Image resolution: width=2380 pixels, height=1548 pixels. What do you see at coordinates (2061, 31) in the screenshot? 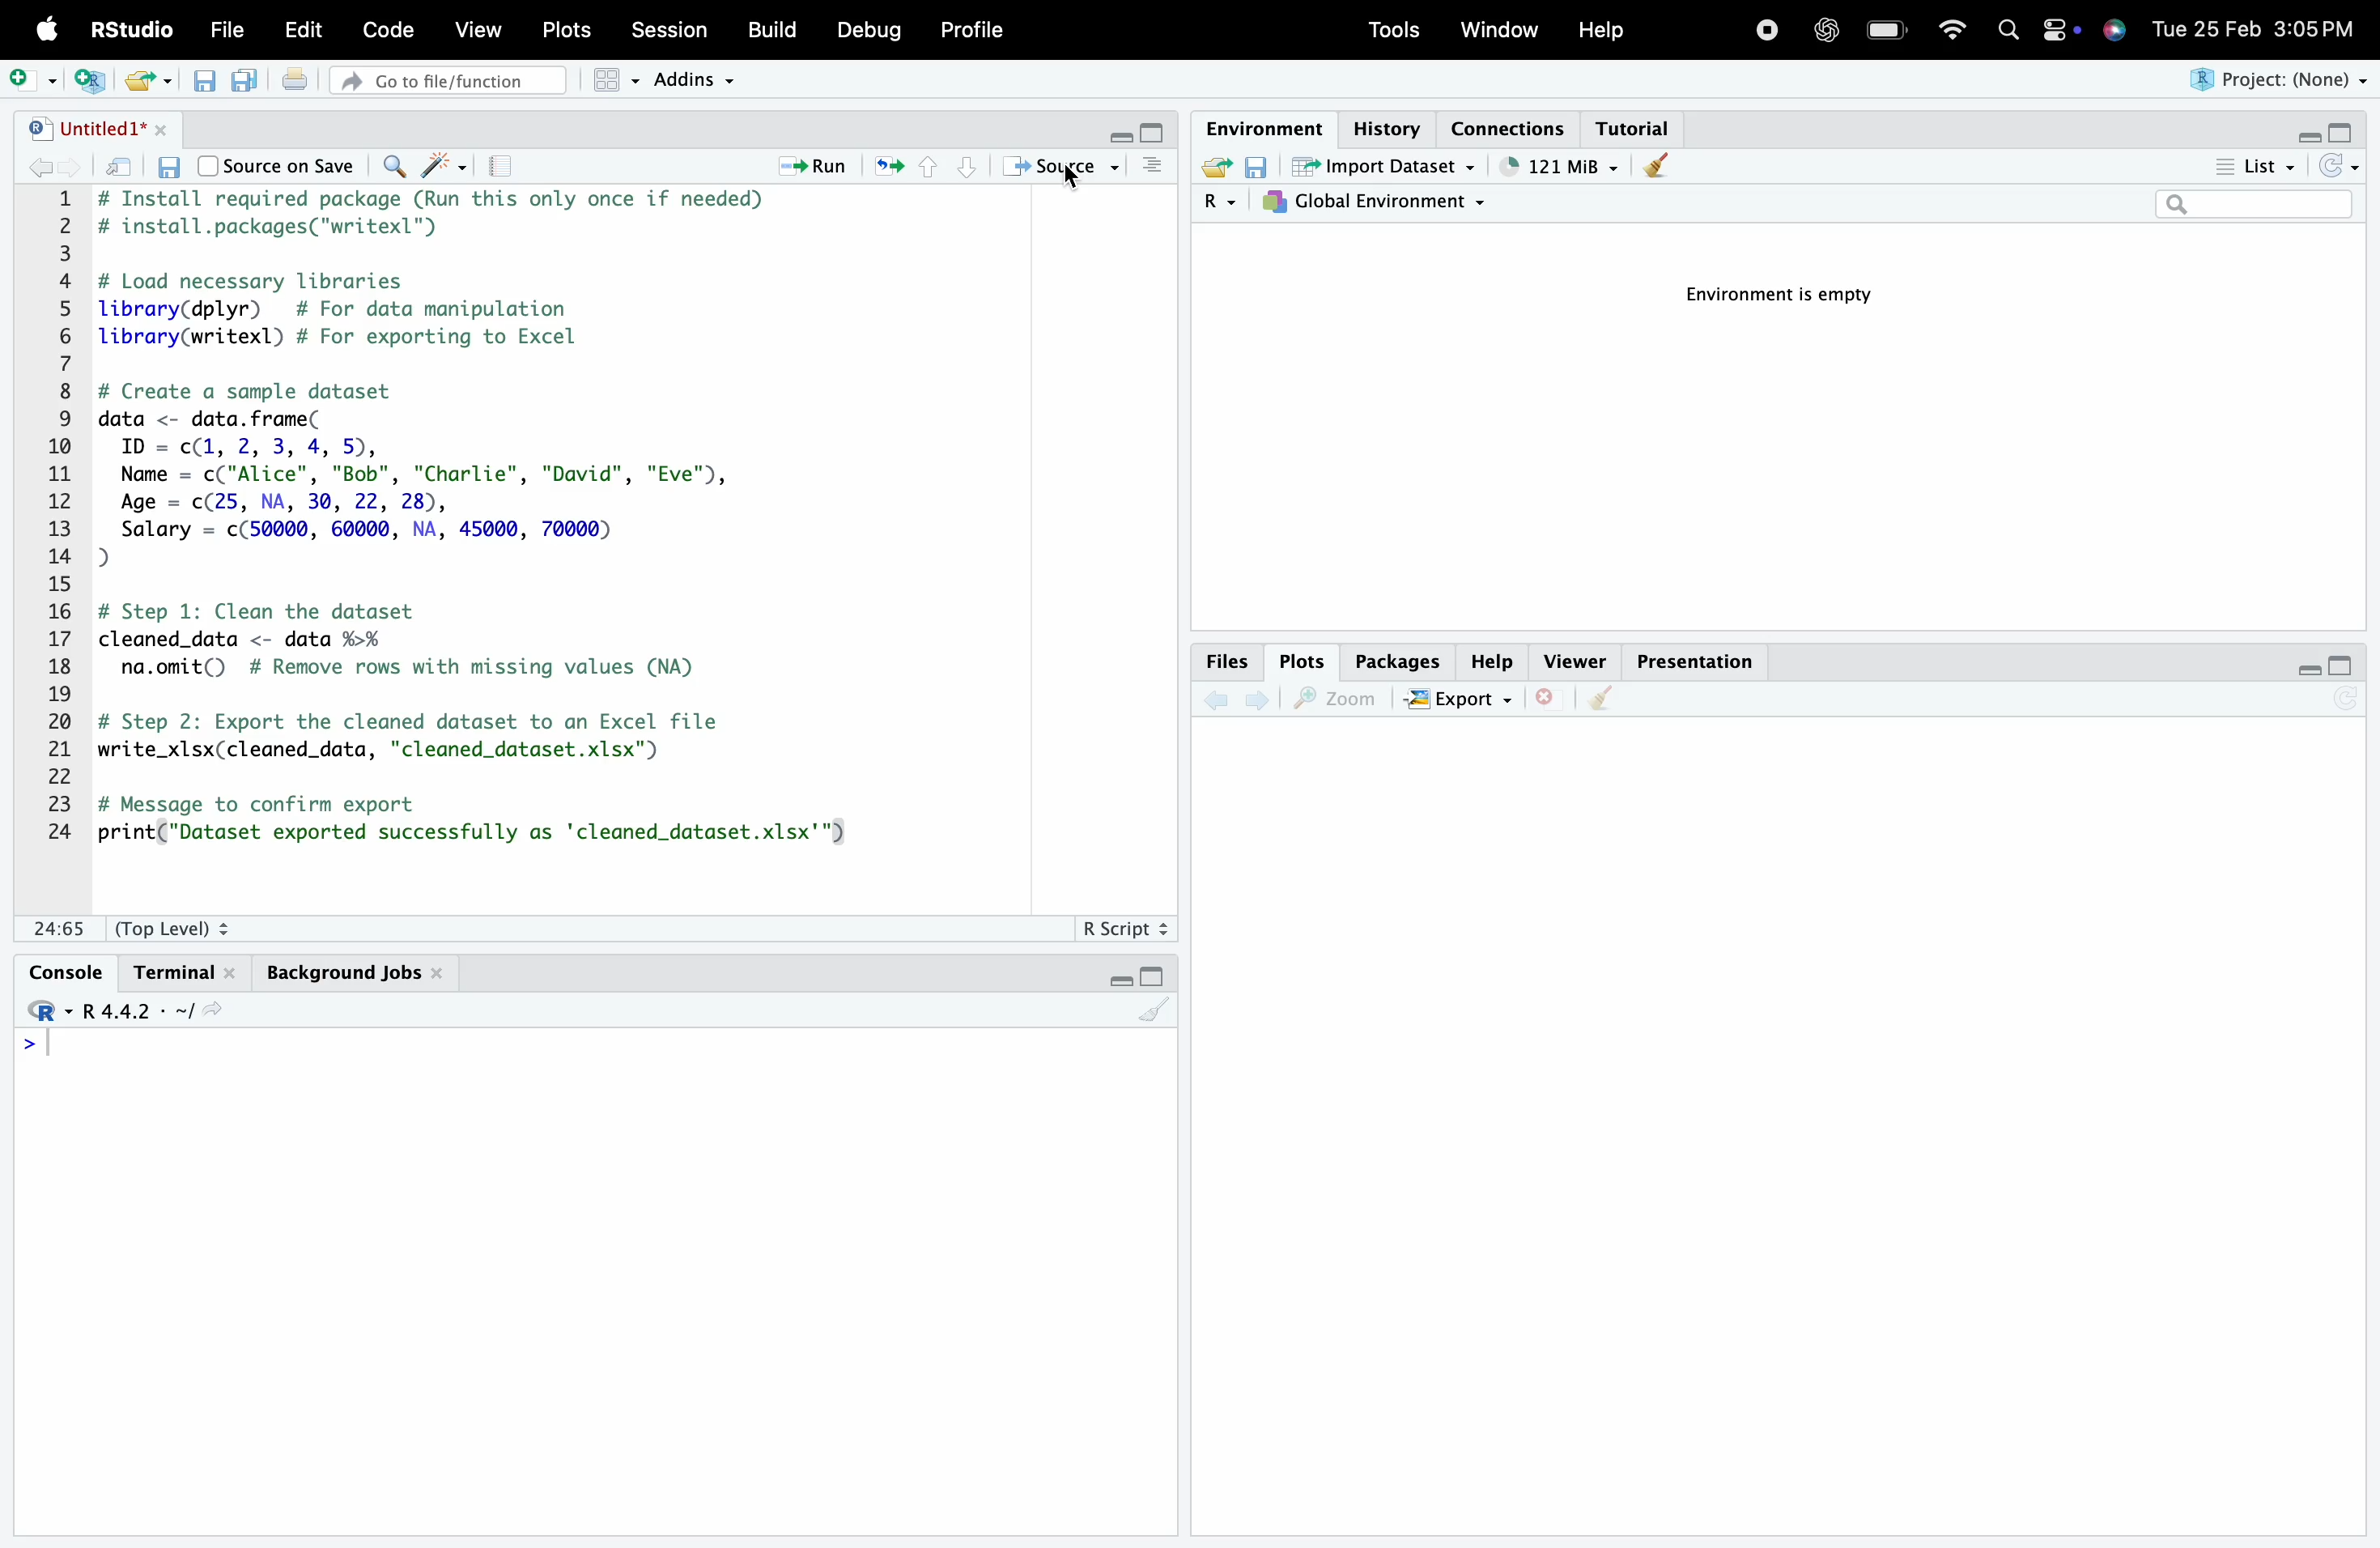
I see `Apple widget` at bounding box center [2061, 31].